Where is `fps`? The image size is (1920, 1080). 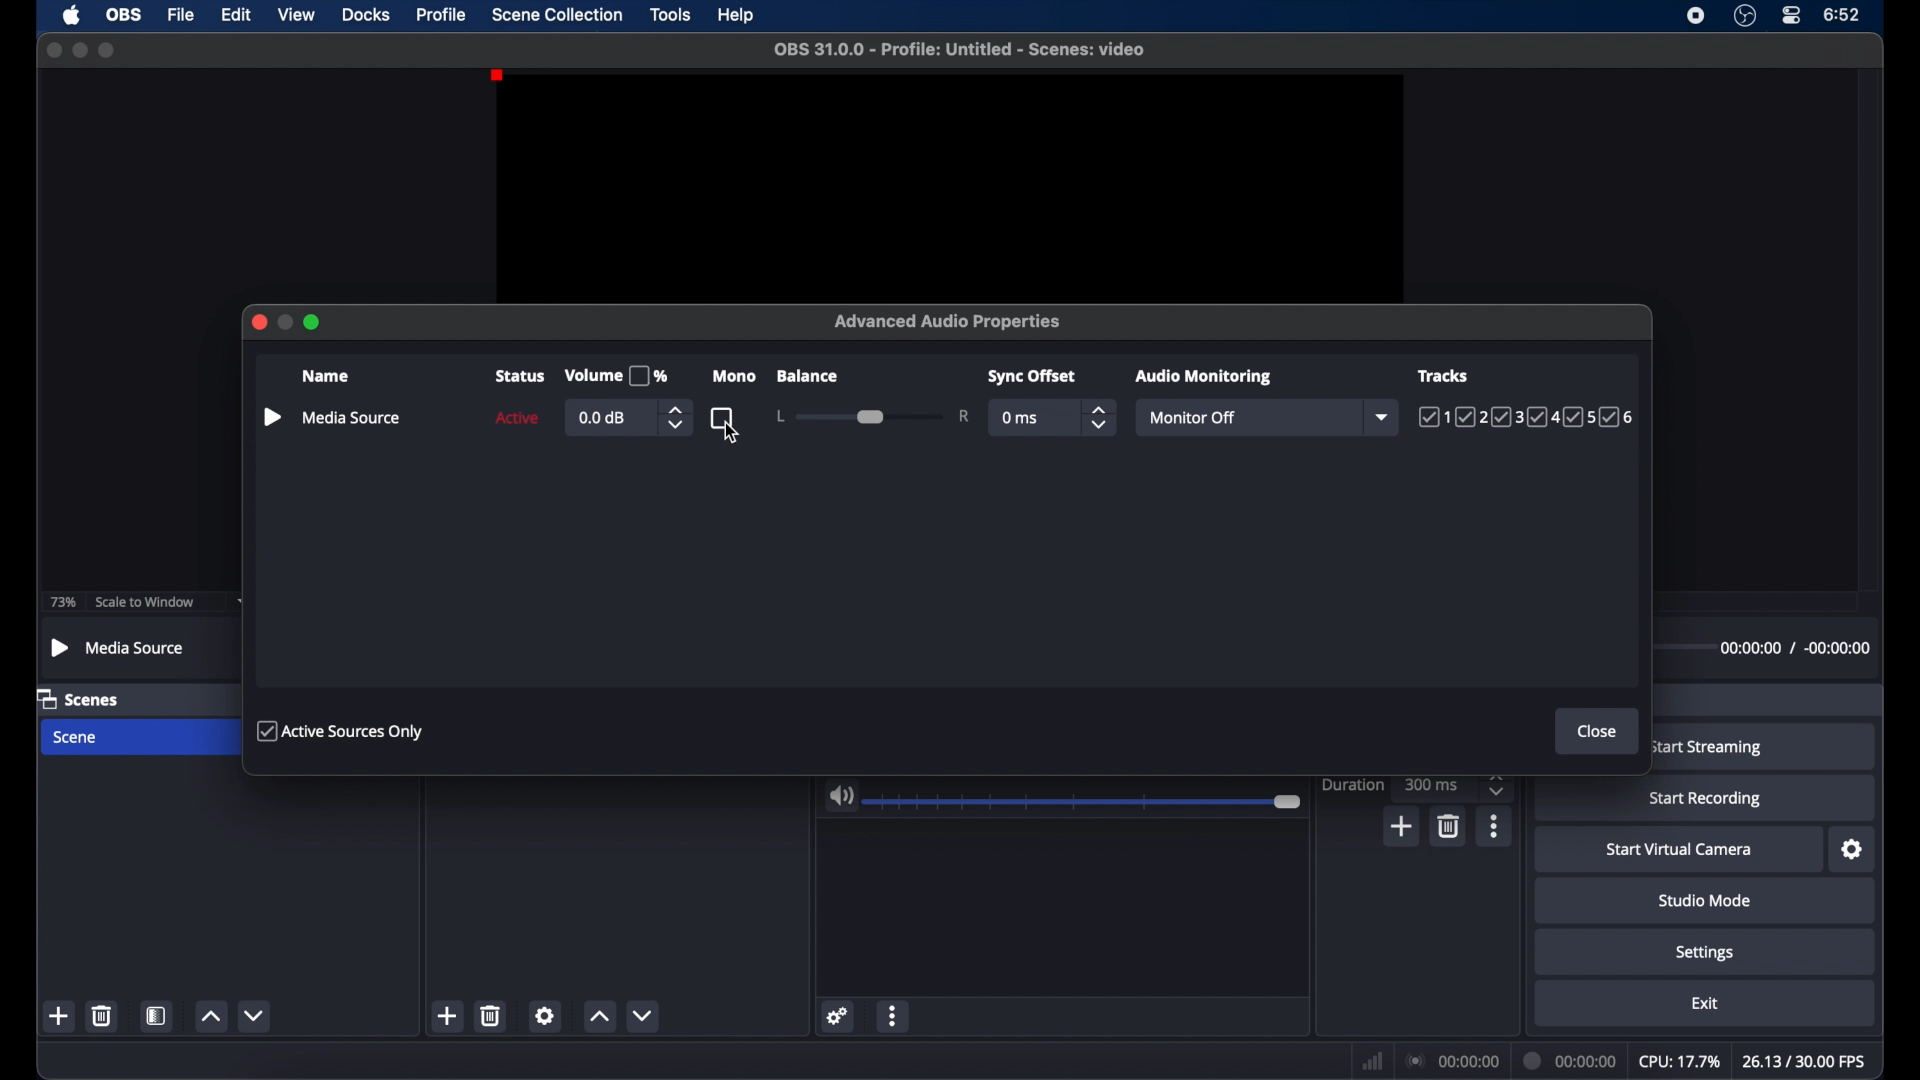
fps is located at coordinates (1804, 1062).